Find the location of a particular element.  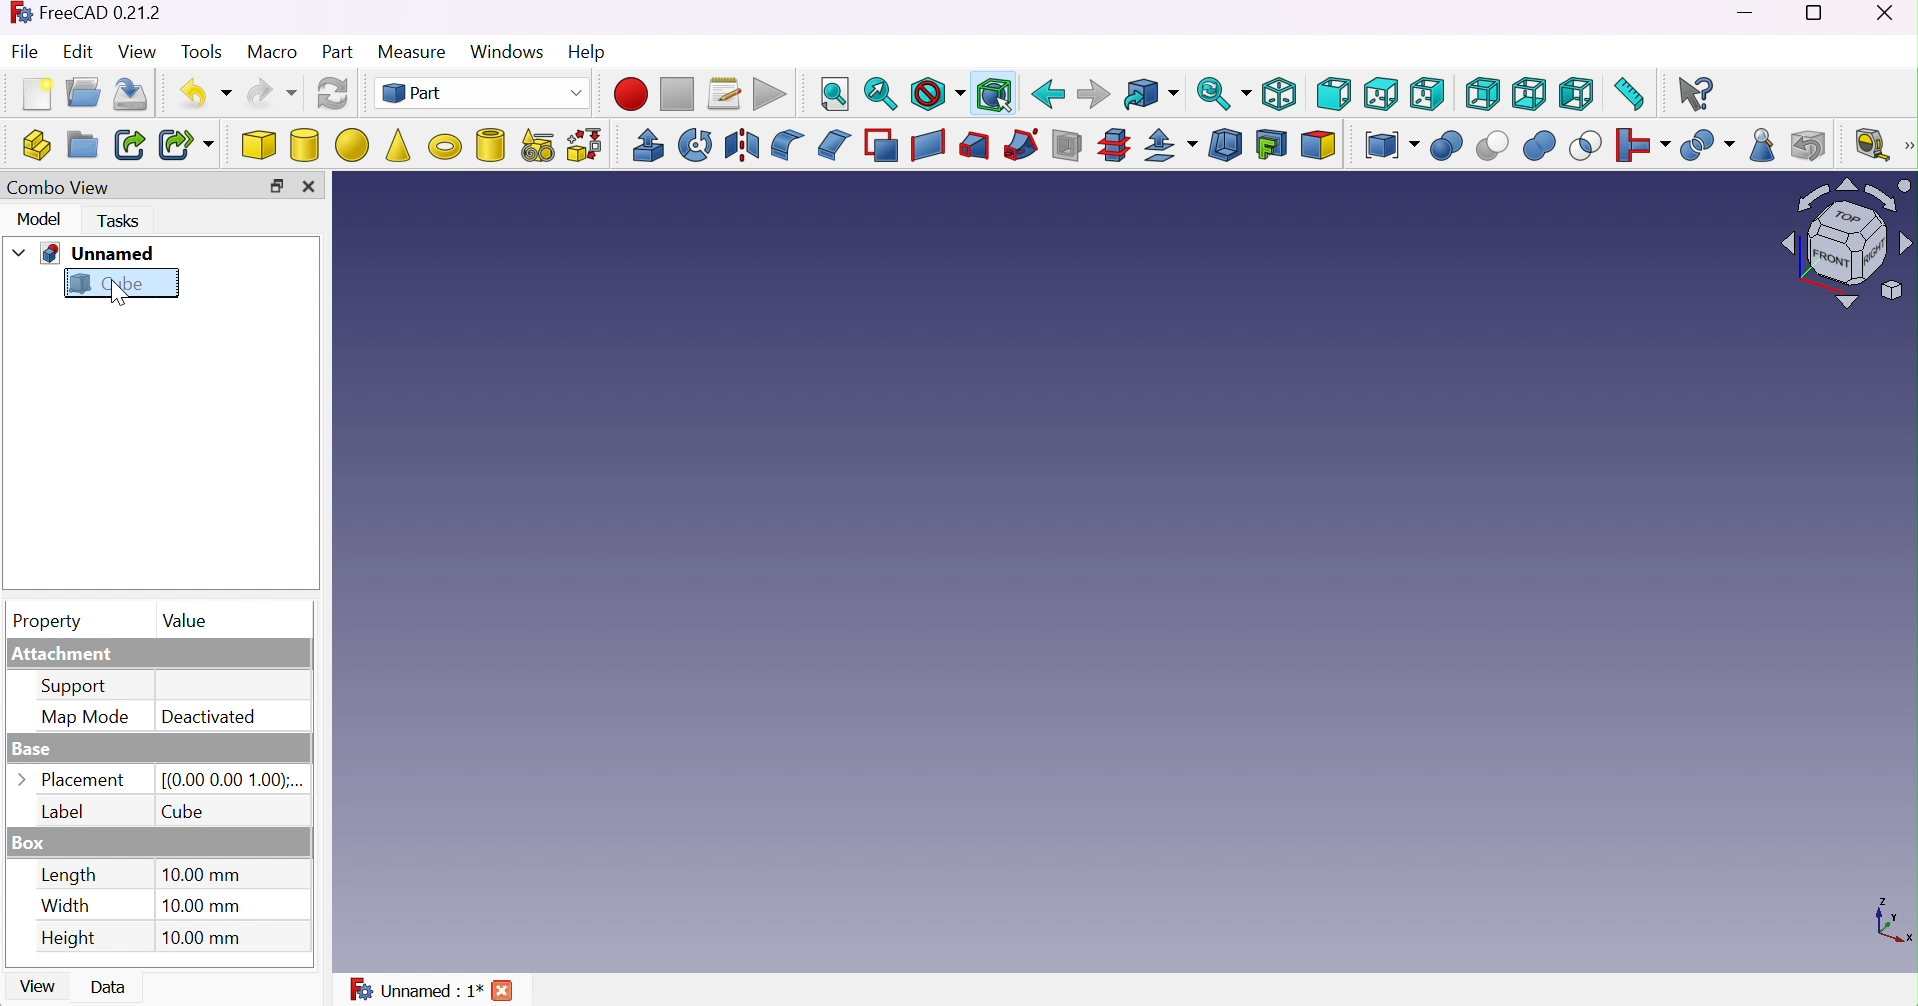

Stop macro recording is located at coordinates (677, 95).